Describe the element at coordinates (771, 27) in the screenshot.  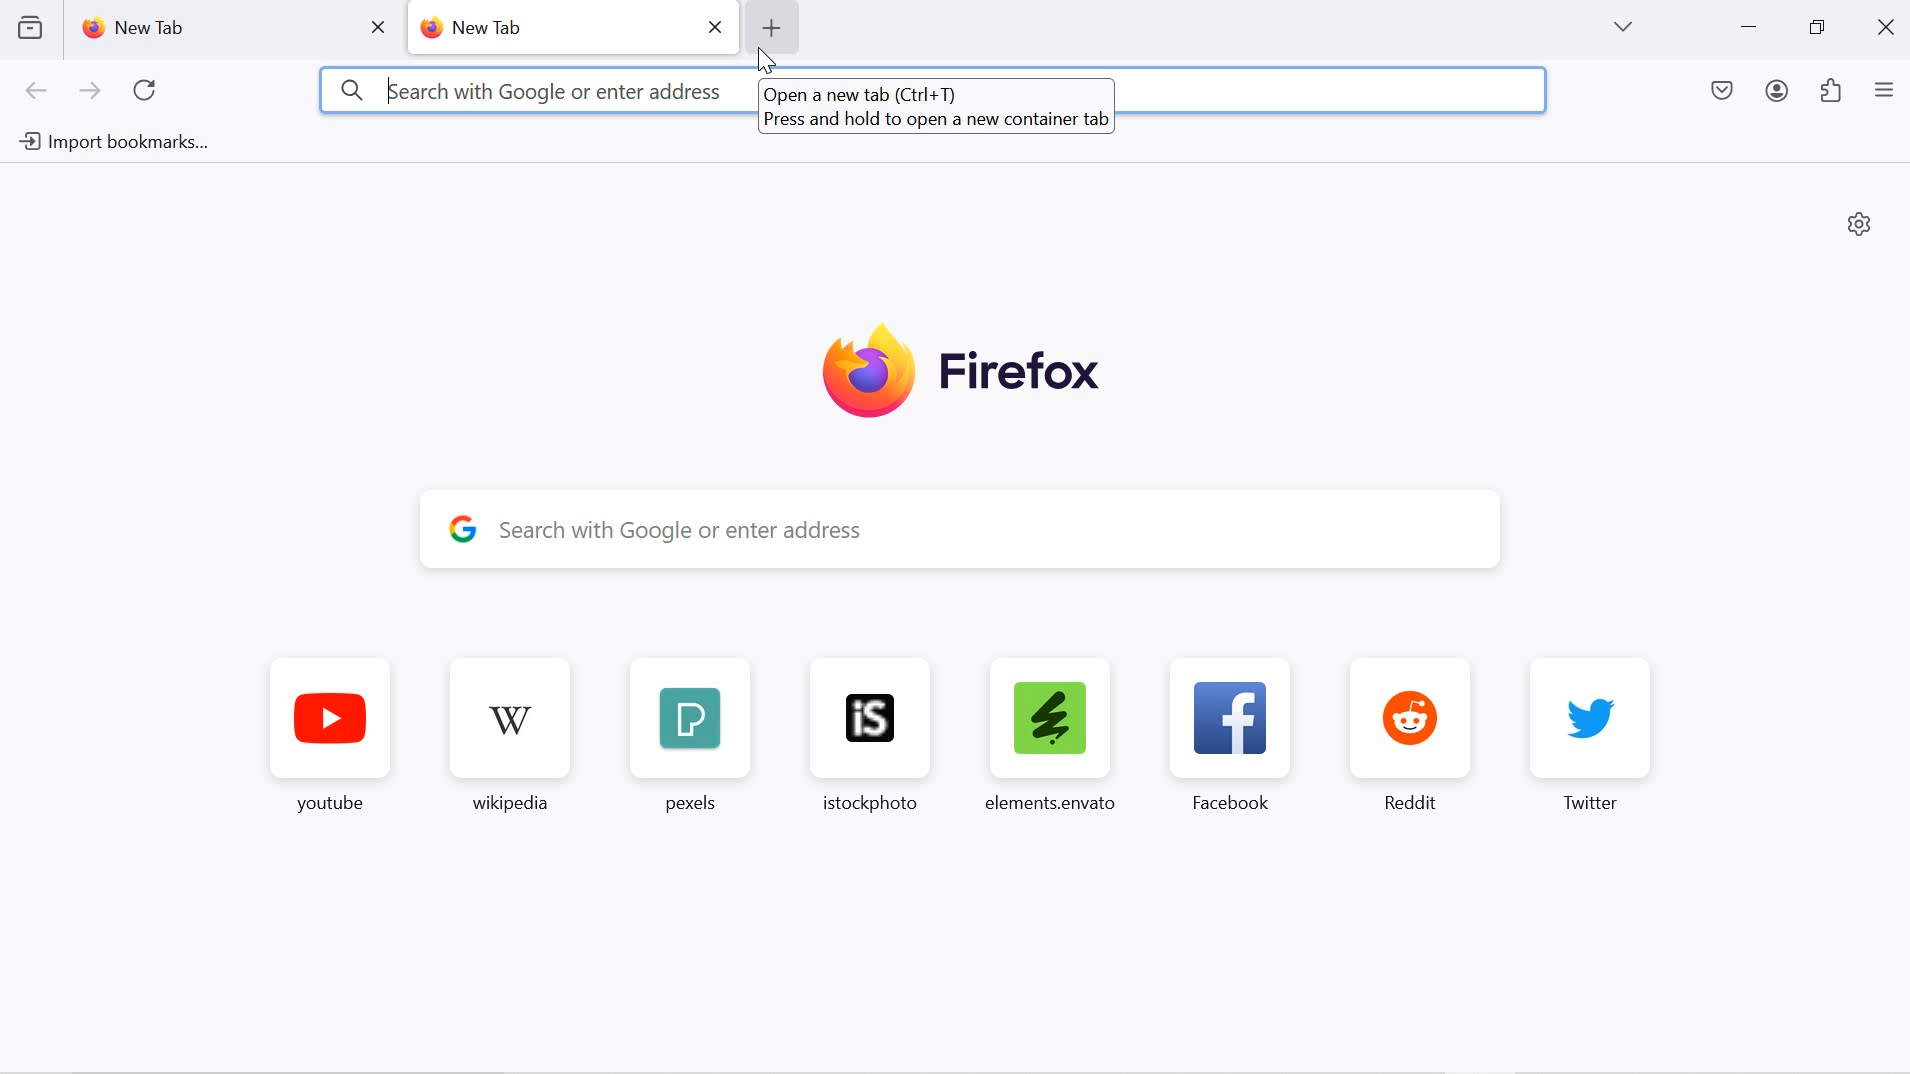
I see `add new tab` at that location.